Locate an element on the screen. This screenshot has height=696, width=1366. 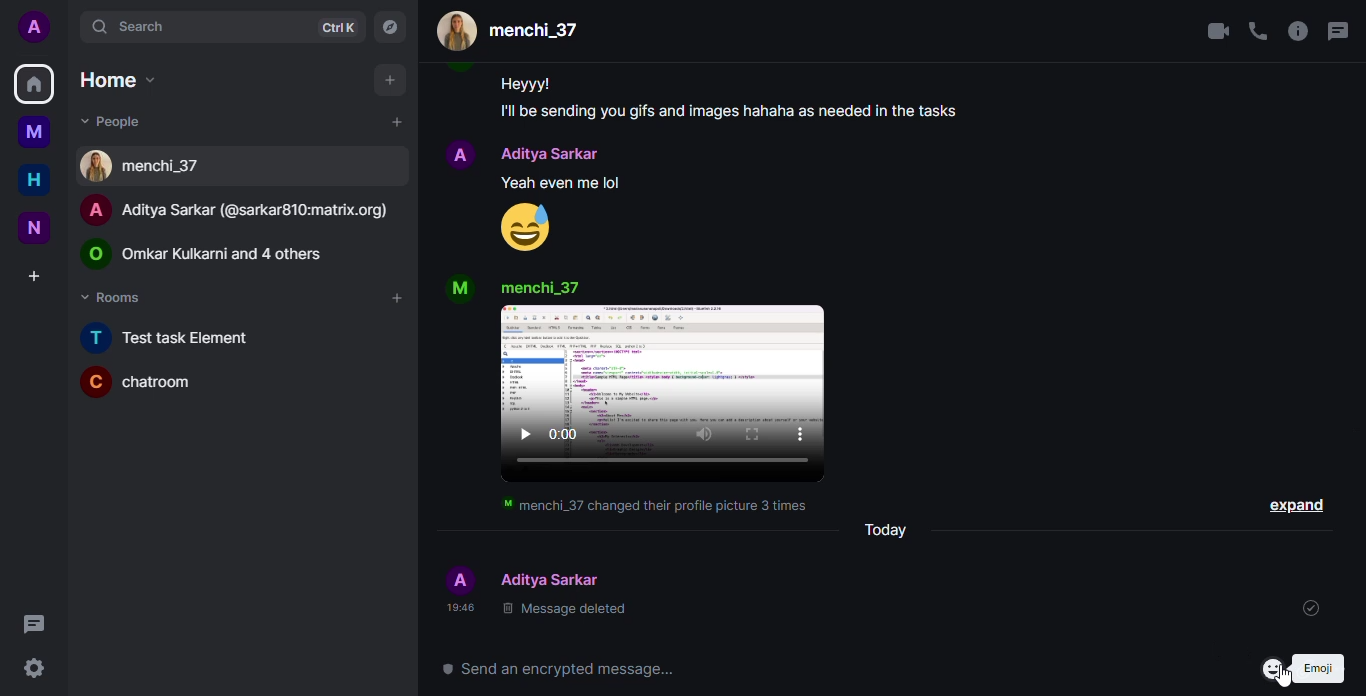
voice call is located at coordinates (1257, 31).